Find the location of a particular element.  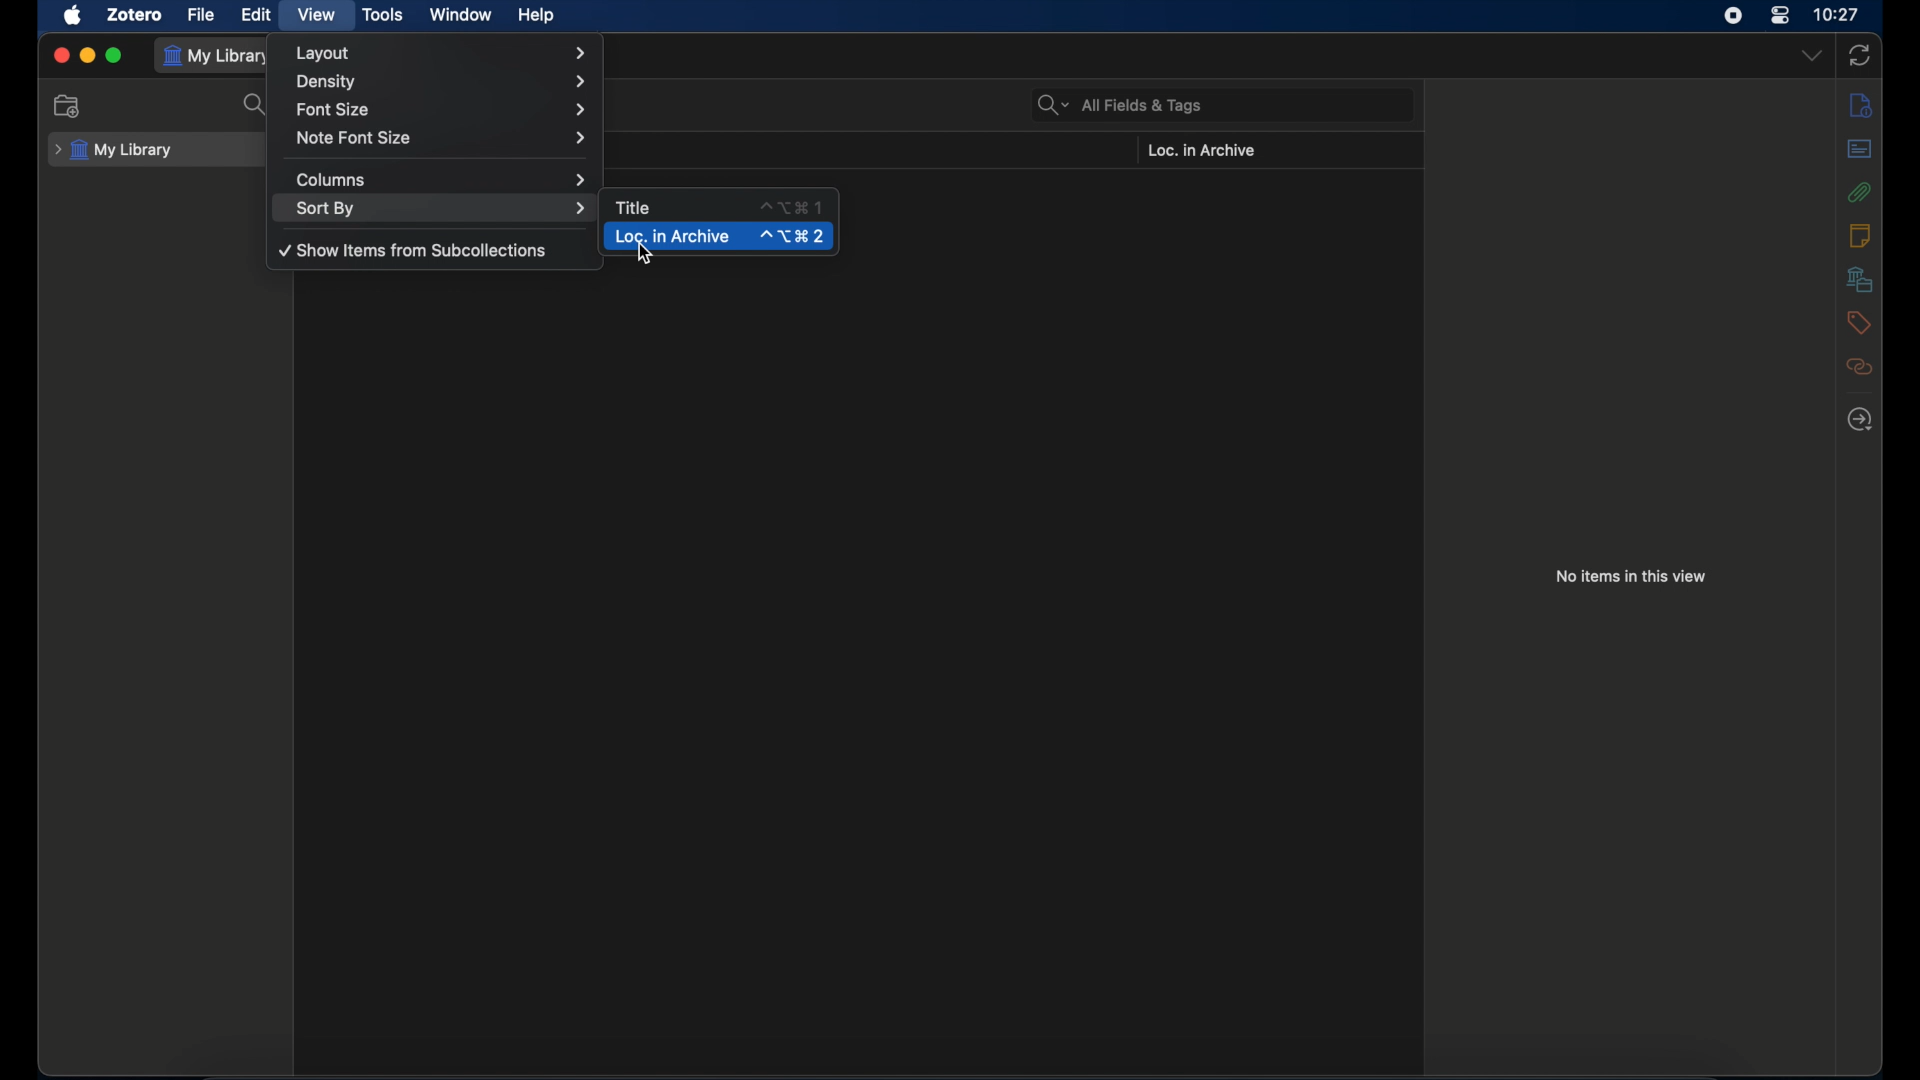

my library is located at coordinates (218, 57).